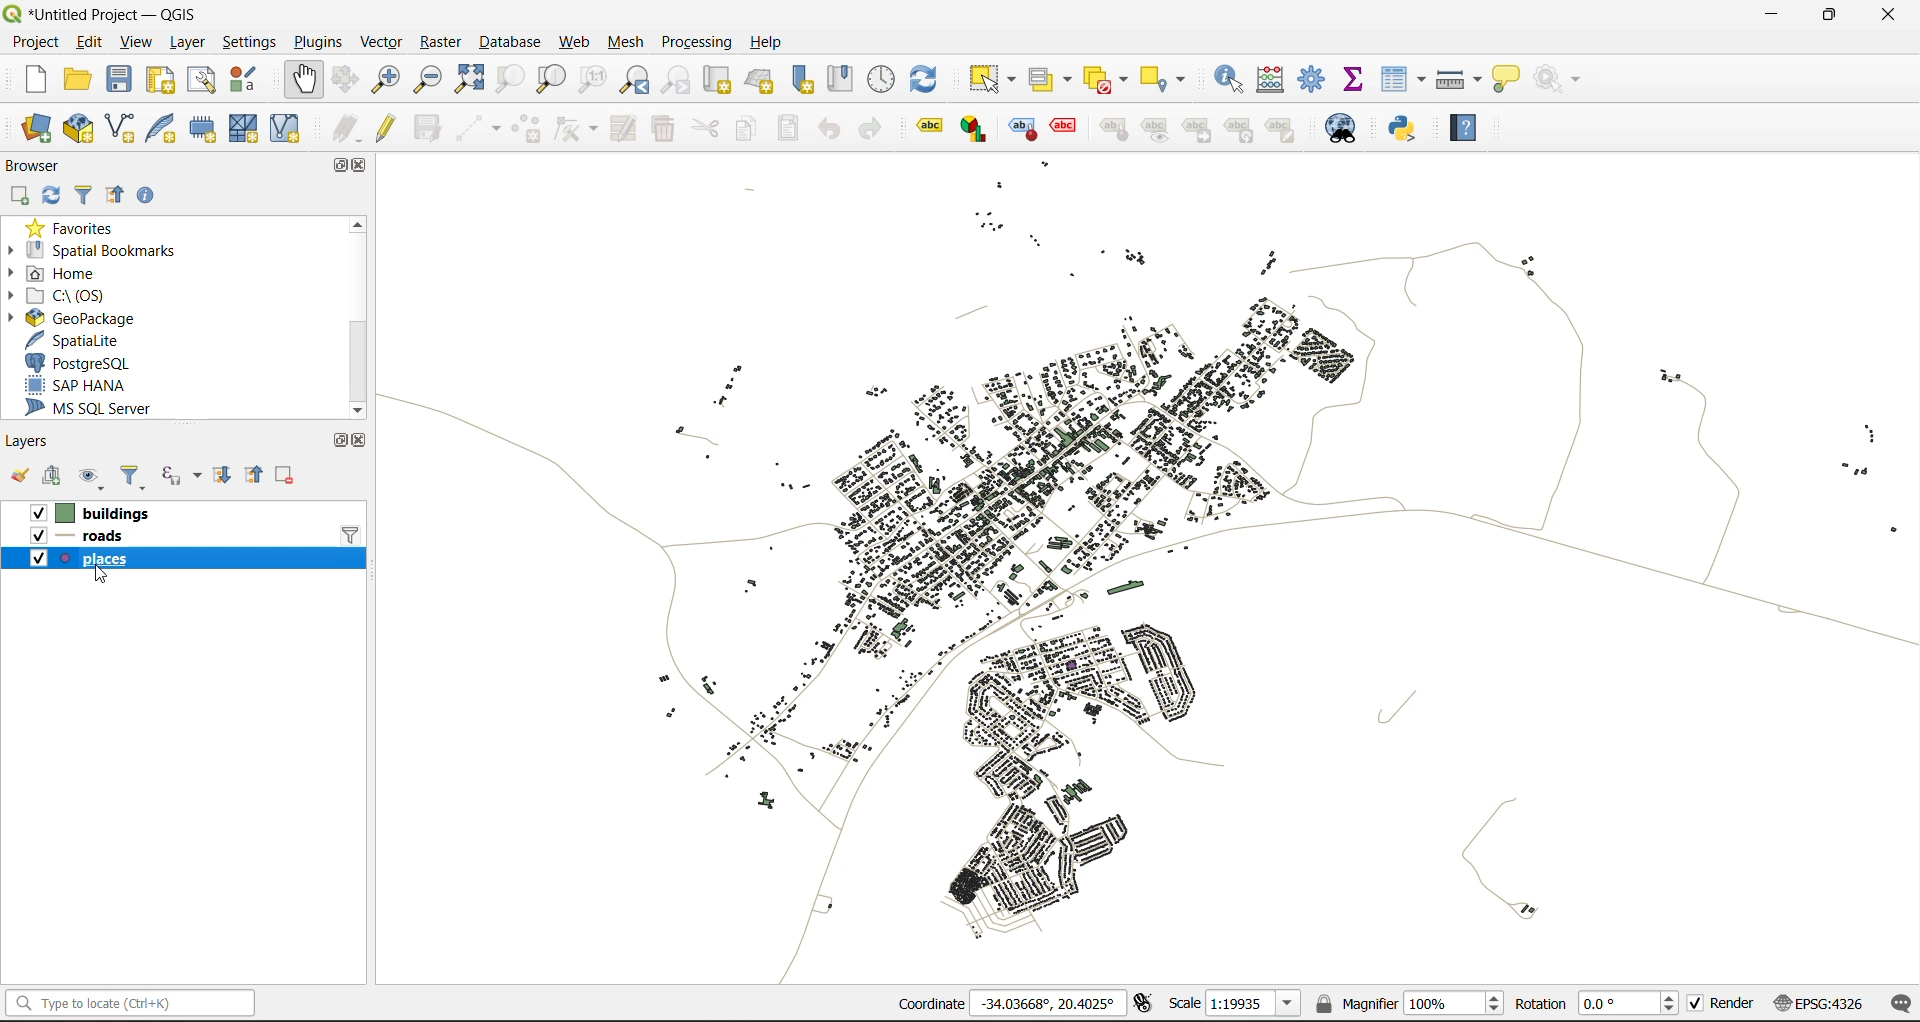  Describe the element at coordinates (431, 126) in the screenshot. I see `save edits` at that location.